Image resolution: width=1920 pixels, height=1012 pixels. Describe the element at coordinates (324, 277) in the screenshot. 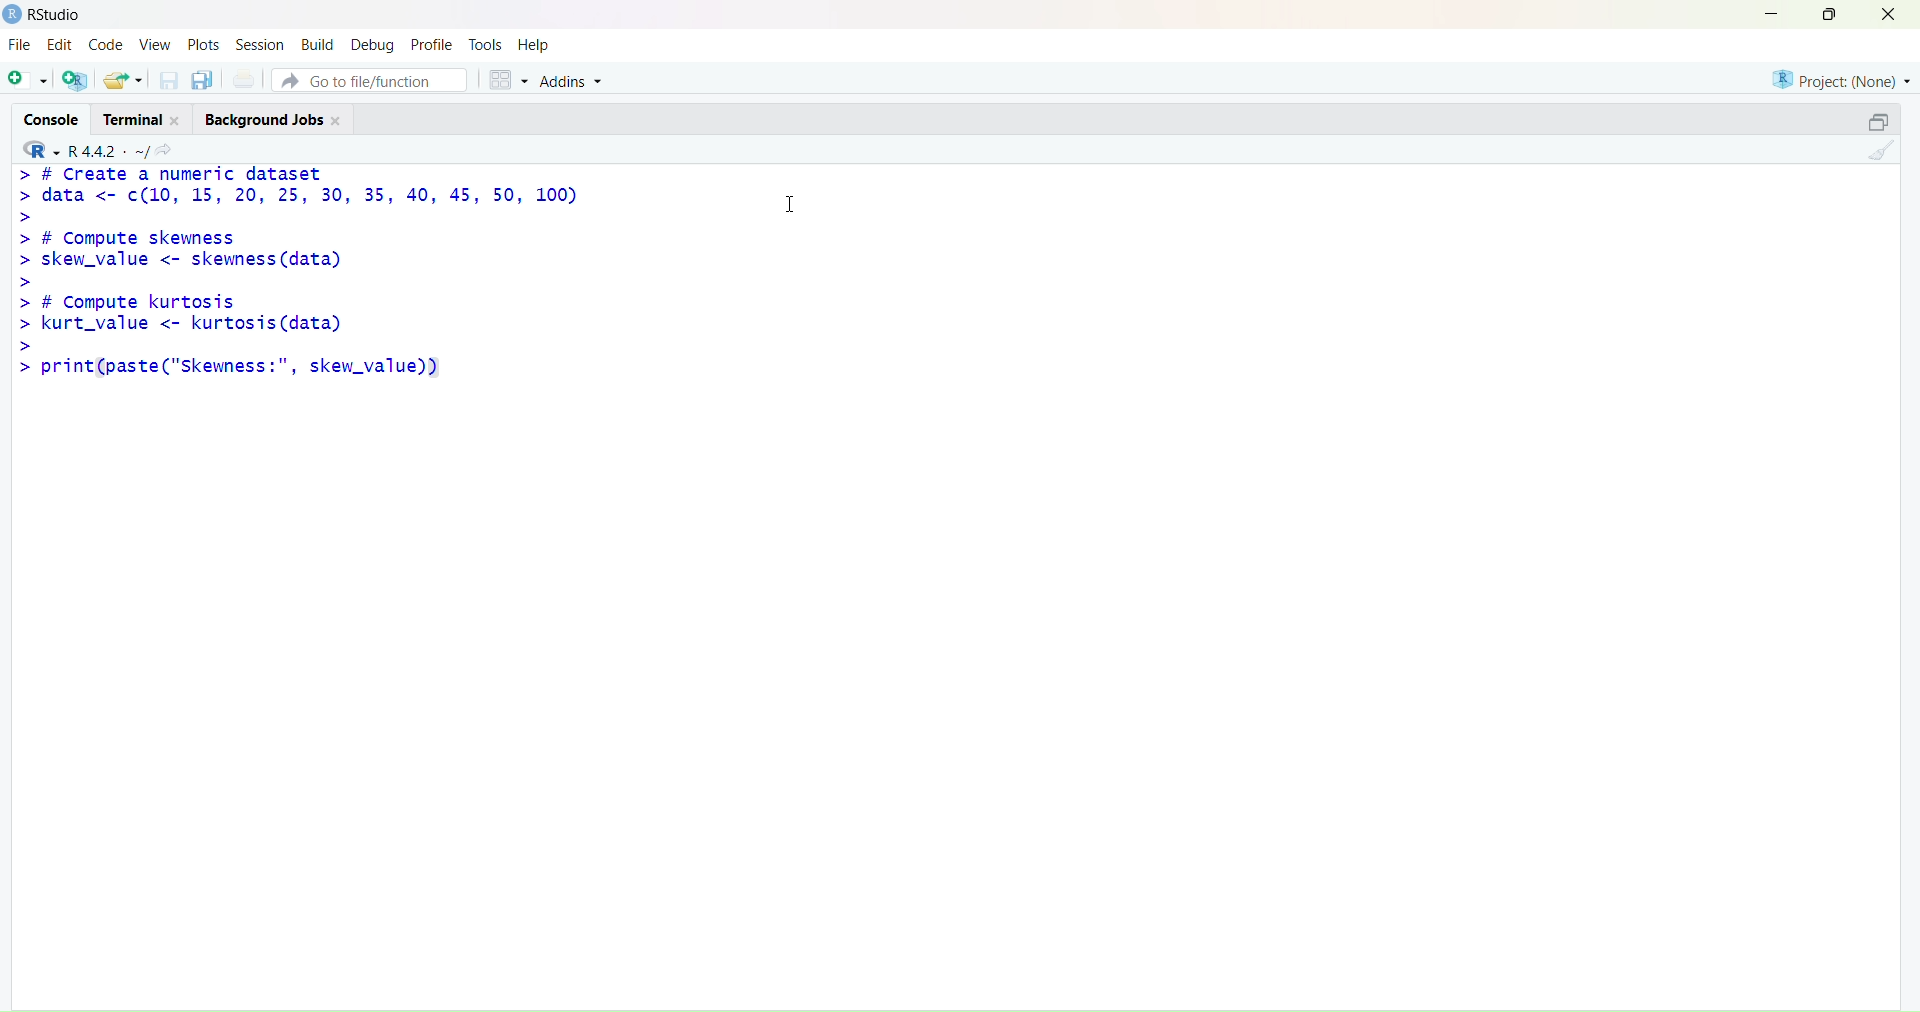

I see `2 # LIEalE a liulel ic dataset
> data <- c(10, 15, 20, 25, 30, 35, 40, 45, 50, 100)
>
> # Compute skewness
> skew_value <- skewness (data)
>
> # Compute kurtosis
> kurt_value <- kurtosis(data)
>
.` at that location.